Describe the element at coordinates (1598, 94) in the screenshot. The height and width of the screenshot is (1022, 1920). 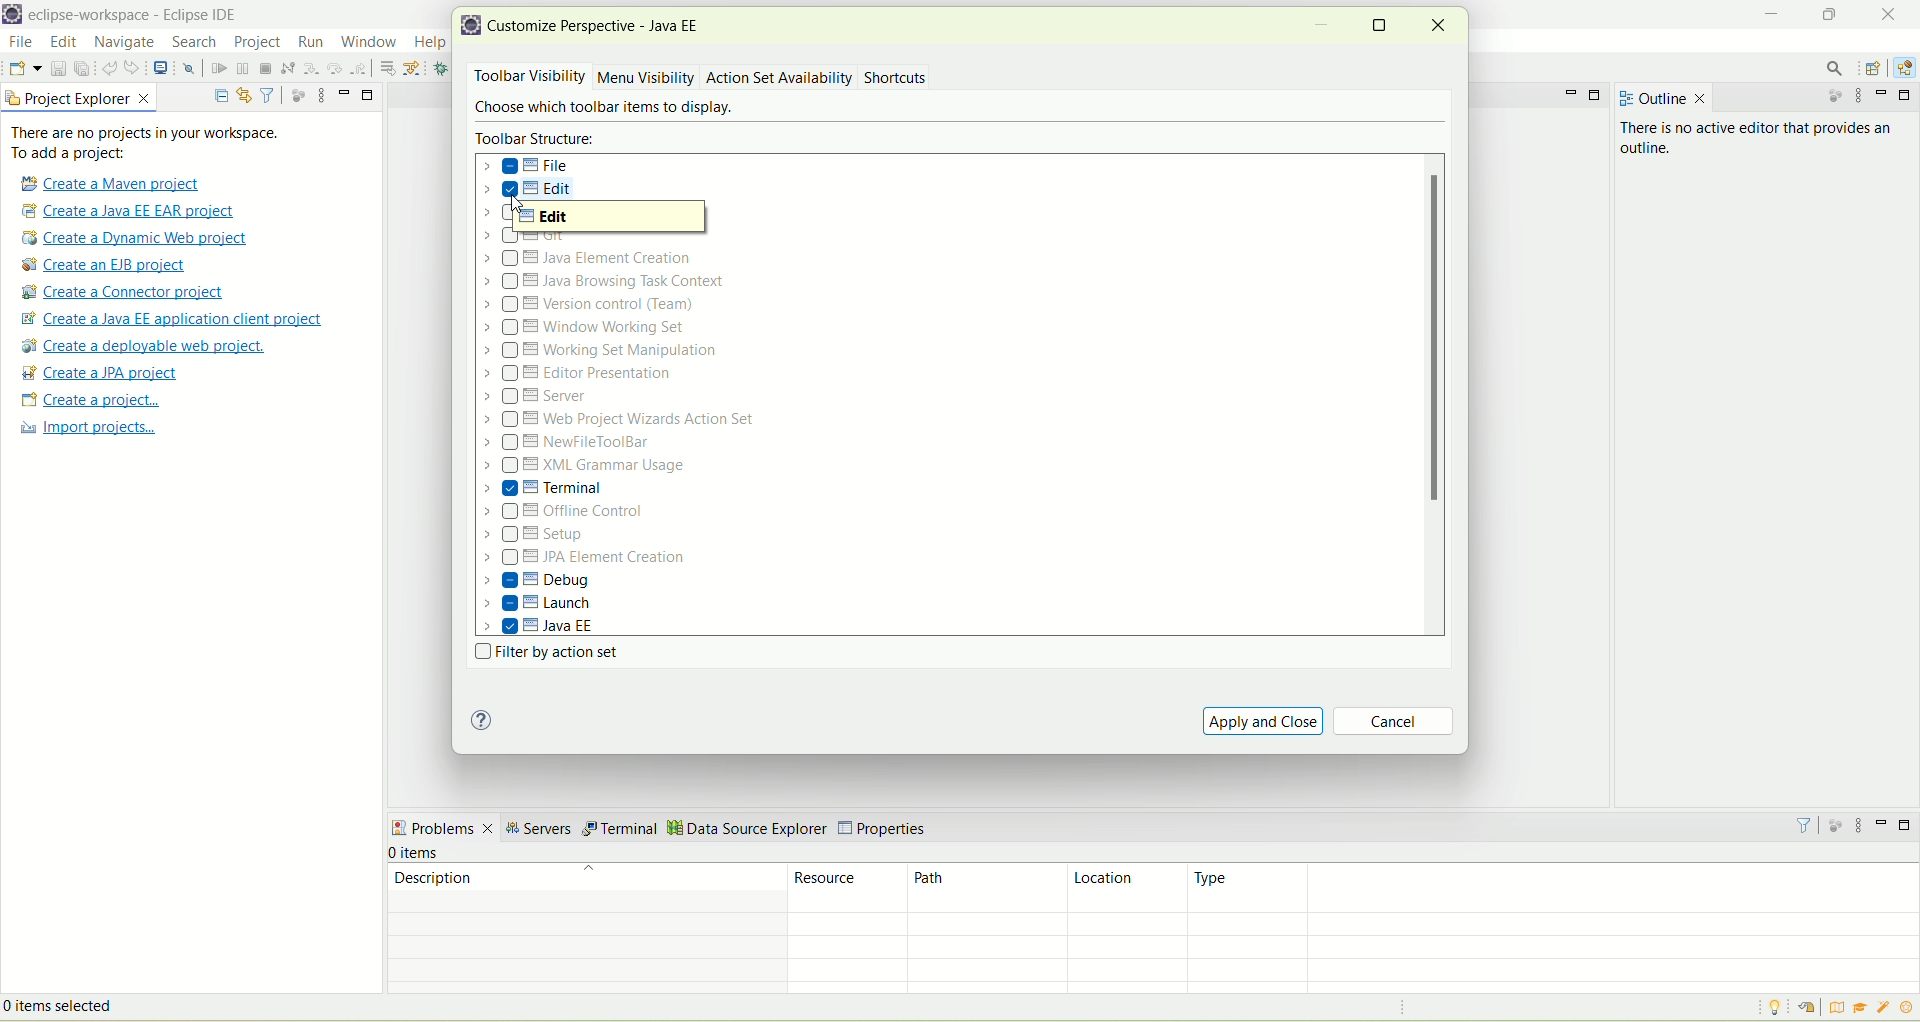
I see `maximize` at that location.